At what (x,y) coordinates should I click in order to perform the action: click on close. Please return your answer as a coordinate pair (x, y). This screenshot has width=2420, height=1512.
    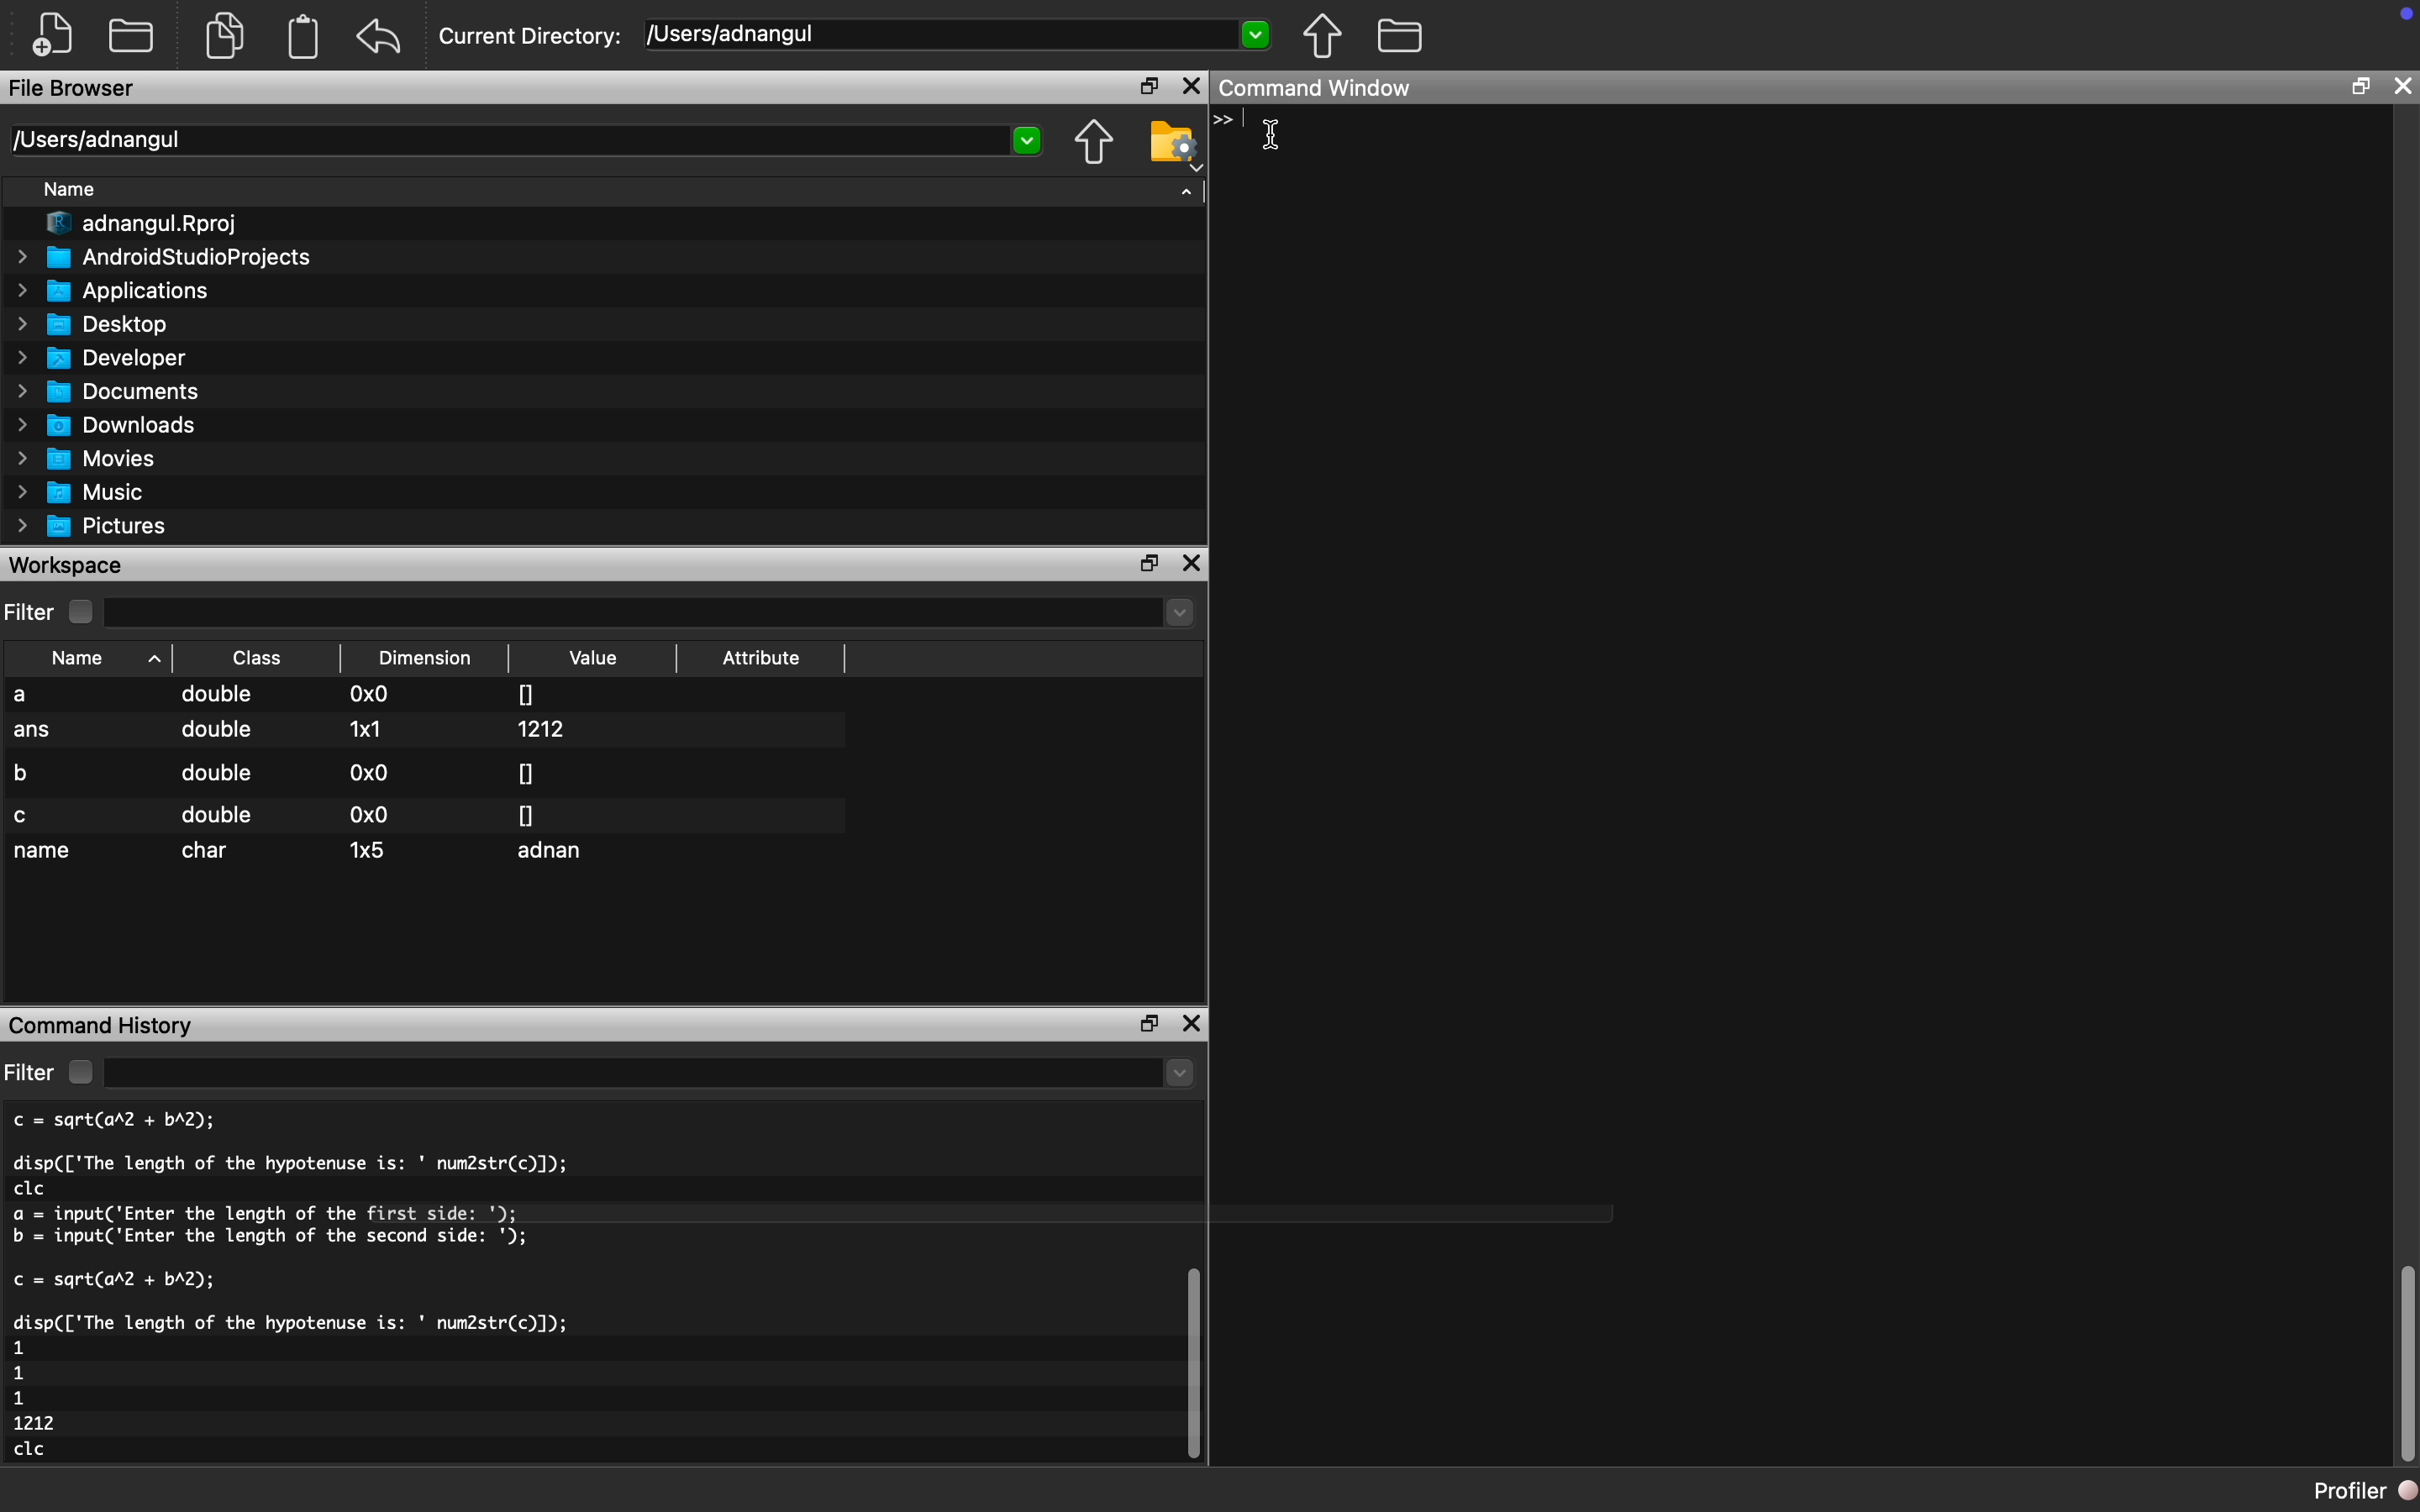
    Looking at the image, I should click on (1196, 564).